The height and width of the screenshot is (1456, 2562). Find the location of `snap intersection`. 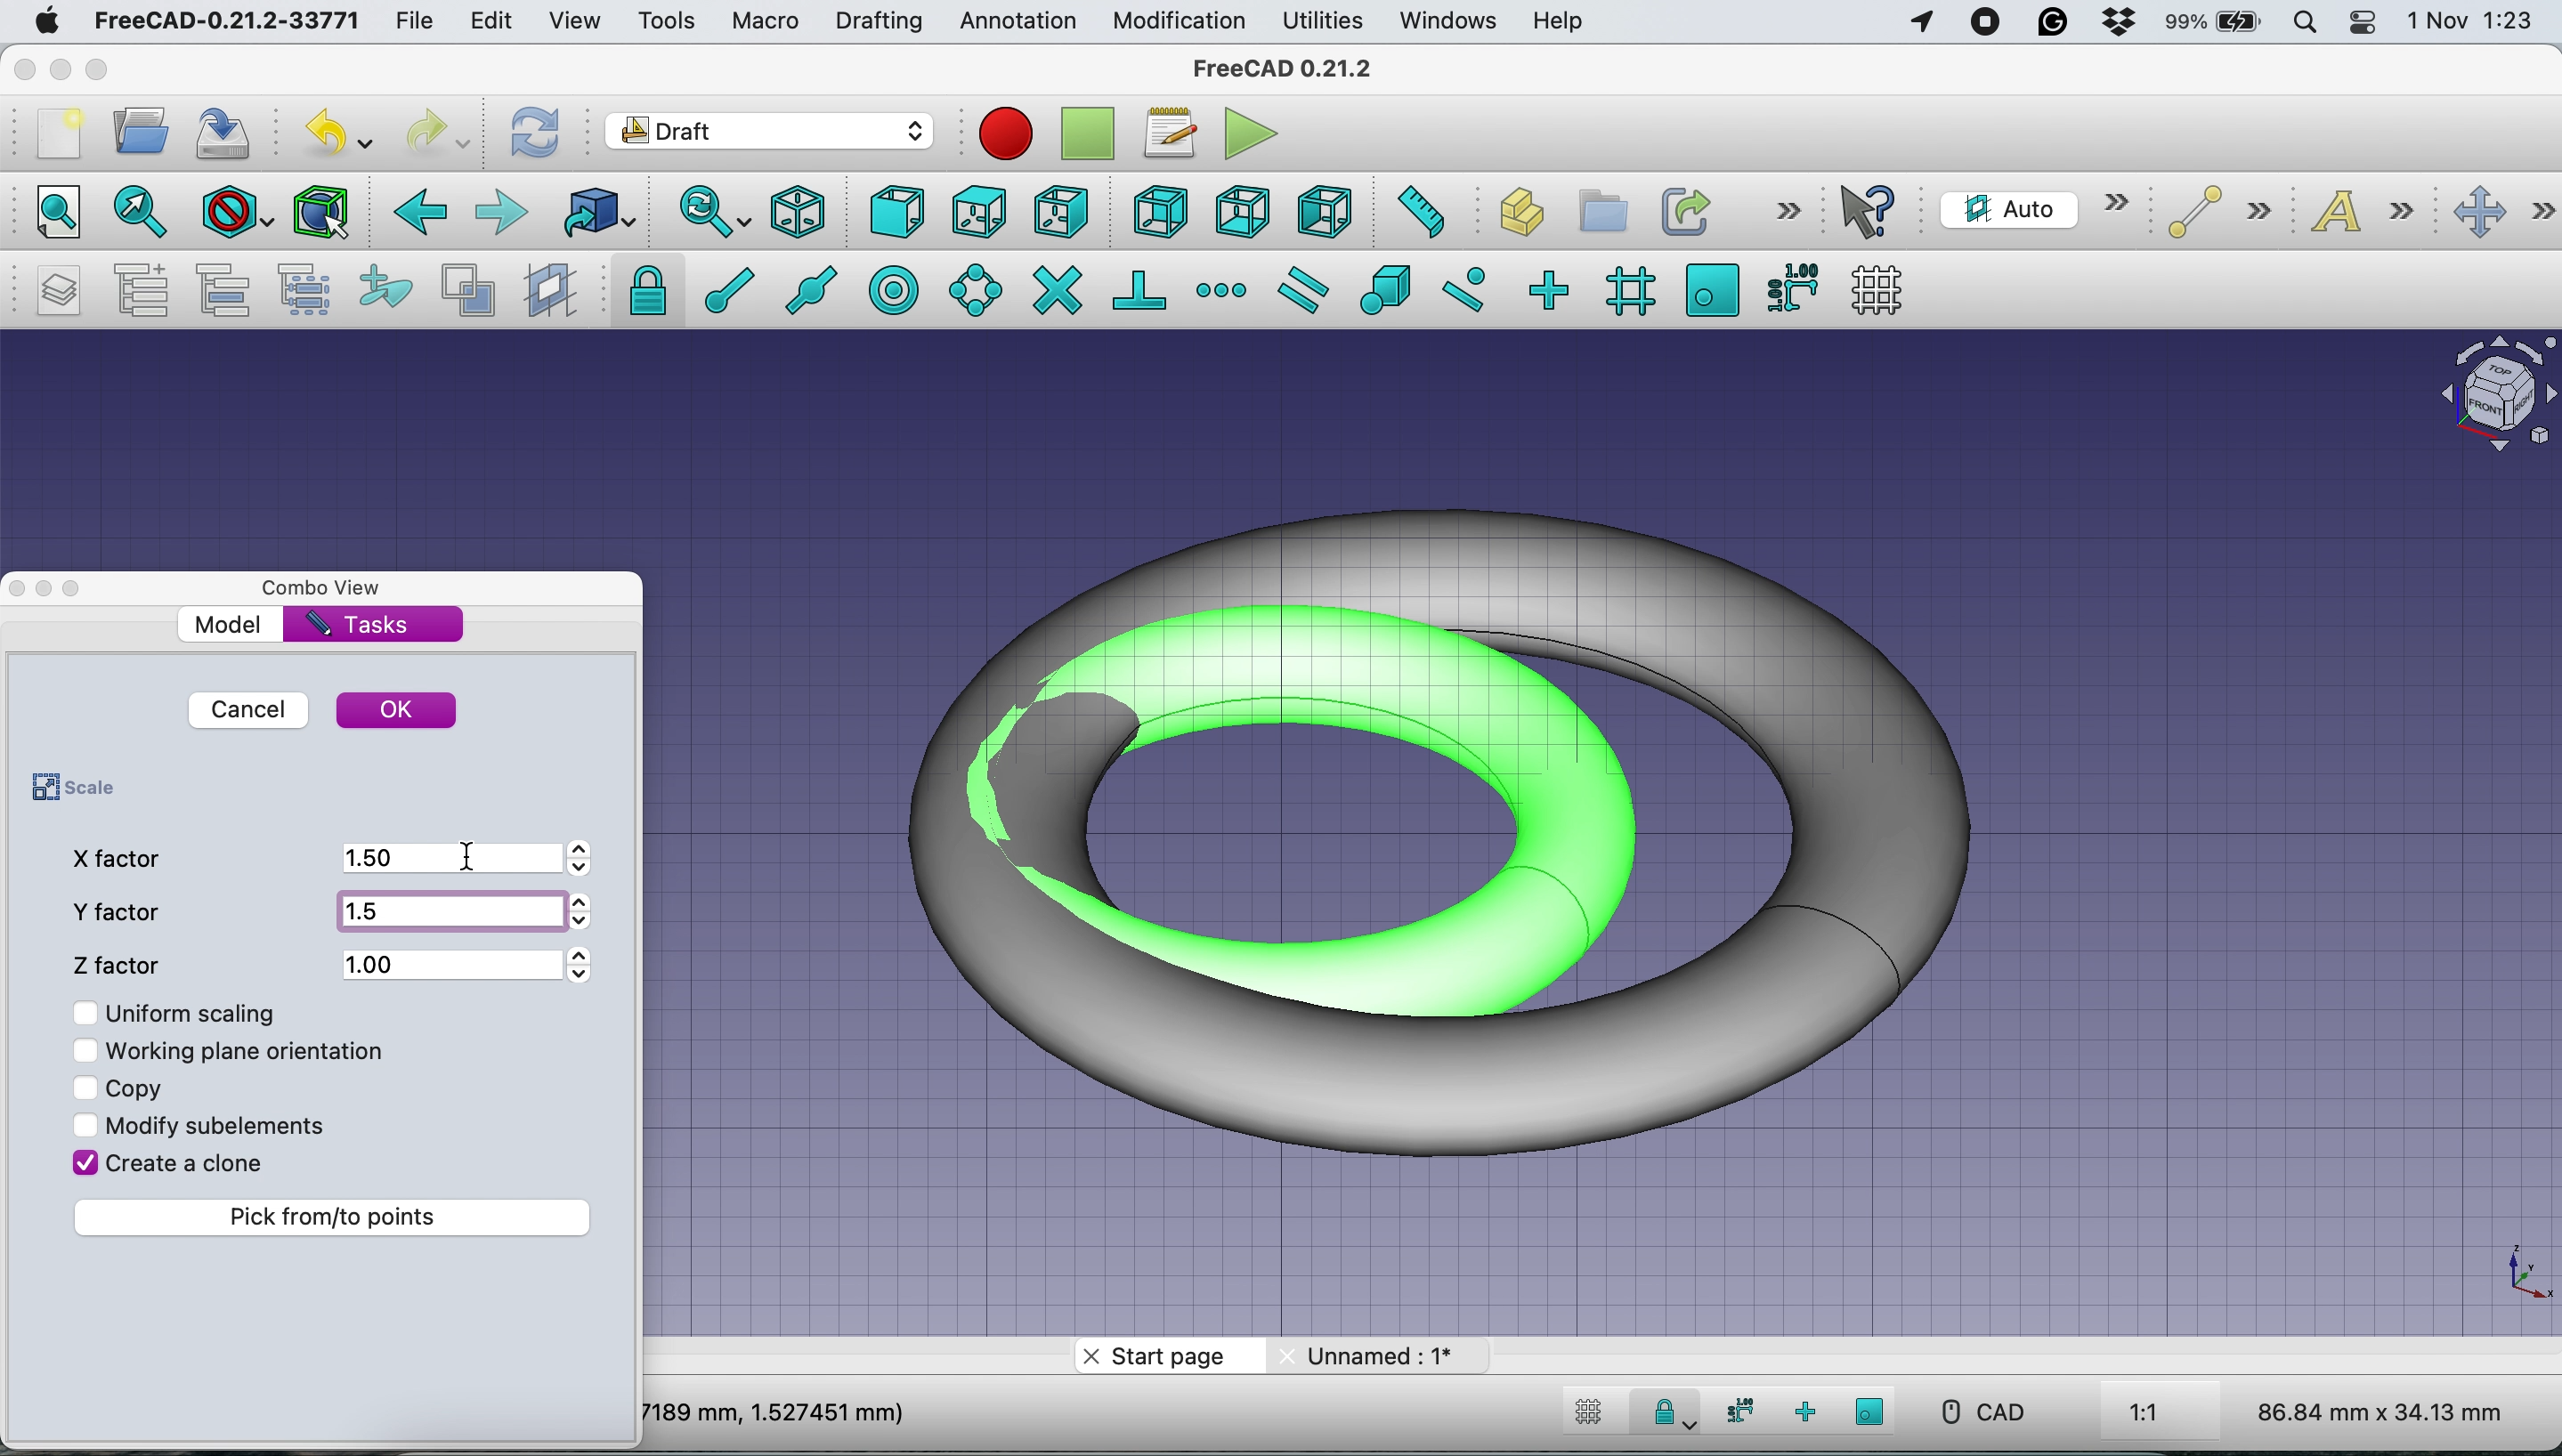

snap intersection is located at coordinates (1056, 290).